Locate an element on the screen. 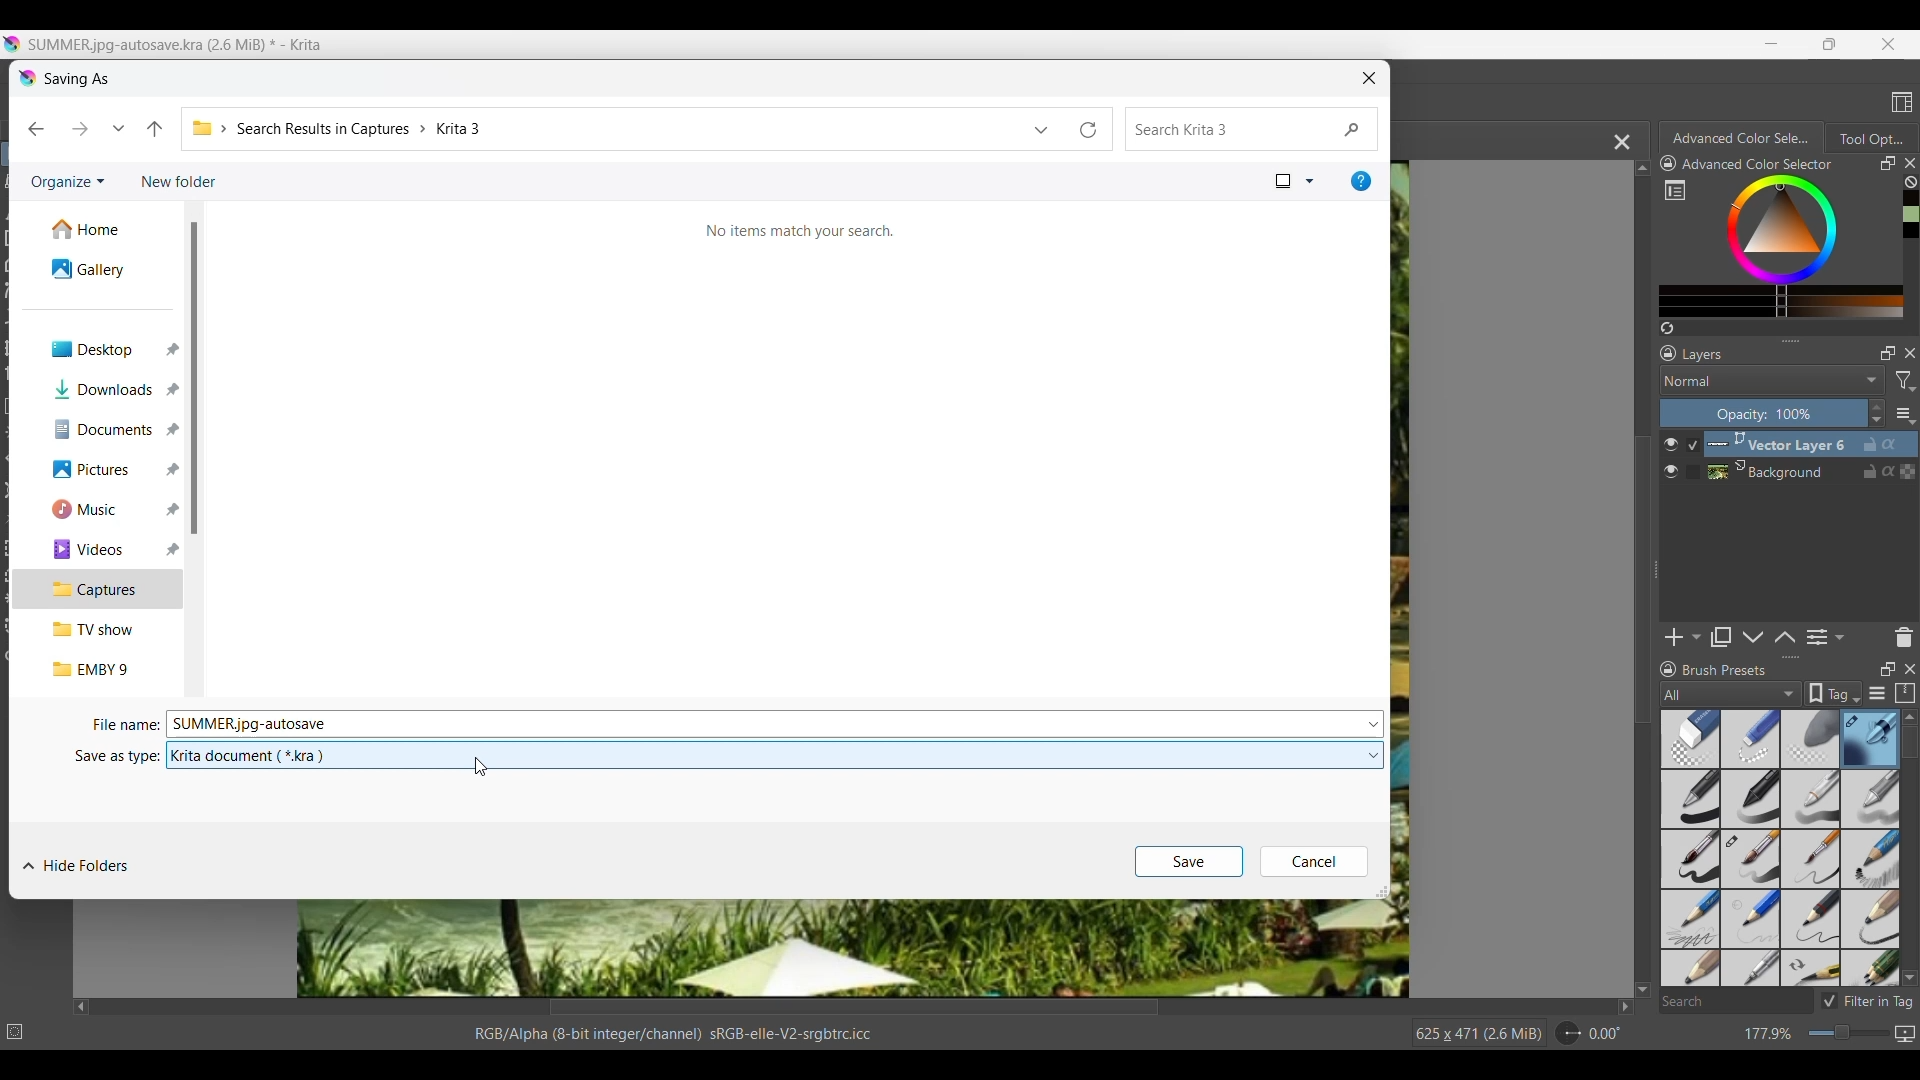 The height and width of the screenshot is (1080, 1920). Float Layers panel is located at coordinates (1888, 353).